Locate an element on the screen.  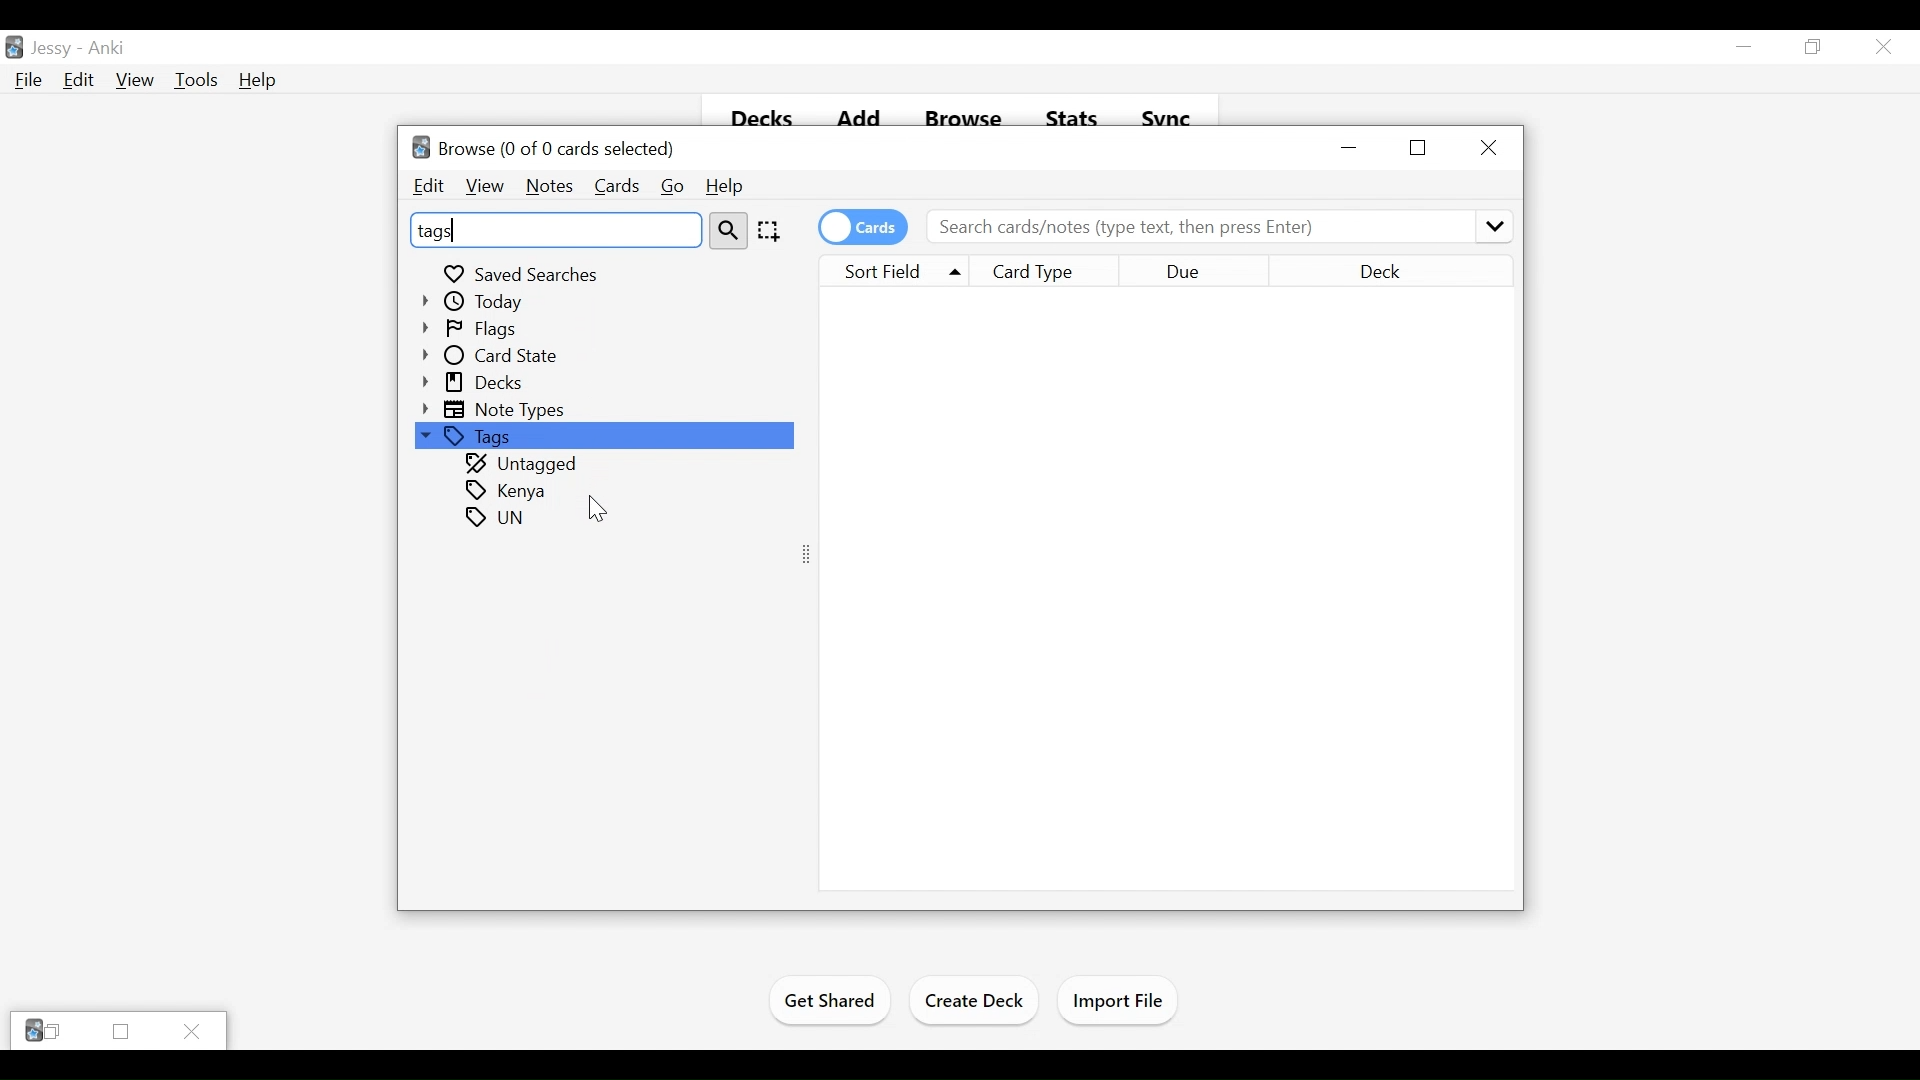
Card Type is located at coordinates (1048, 271).